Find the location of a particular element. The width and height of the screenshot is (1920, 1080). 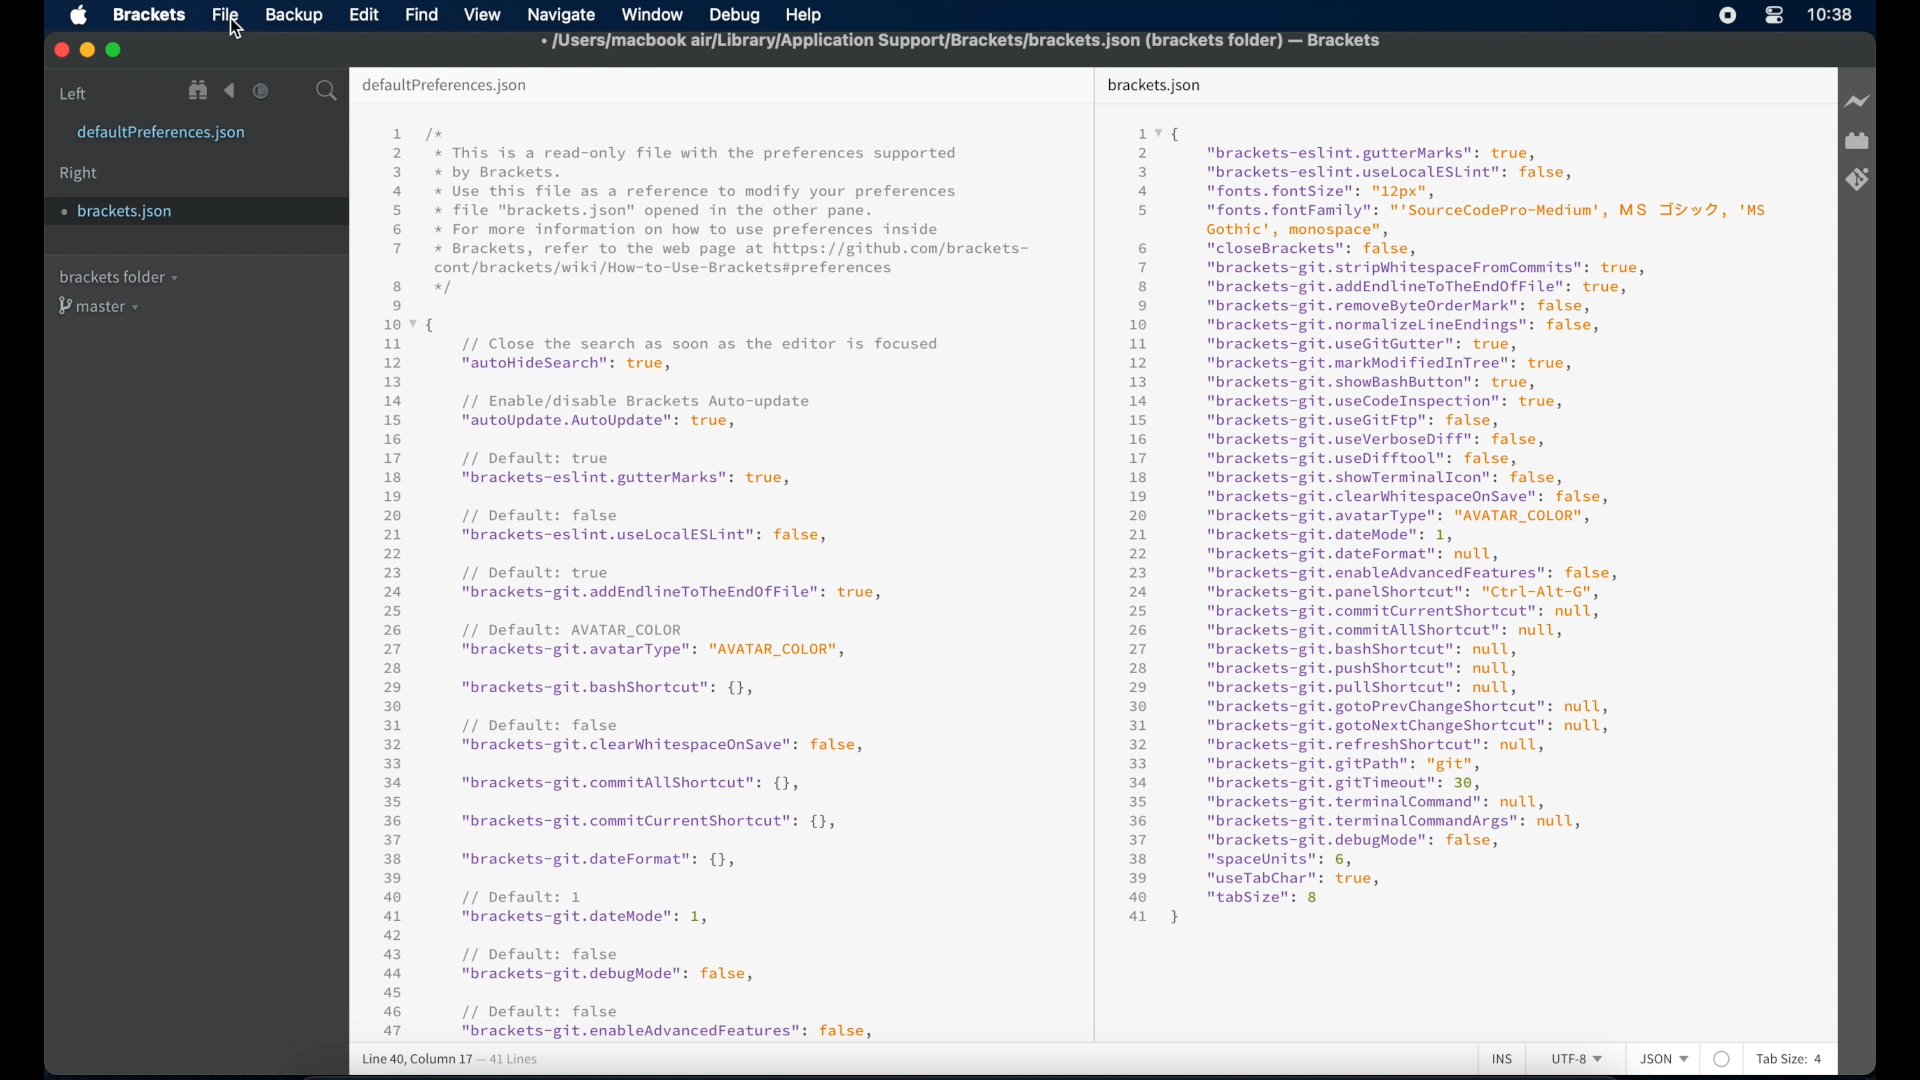

time is located at coordinates (1830, 14).